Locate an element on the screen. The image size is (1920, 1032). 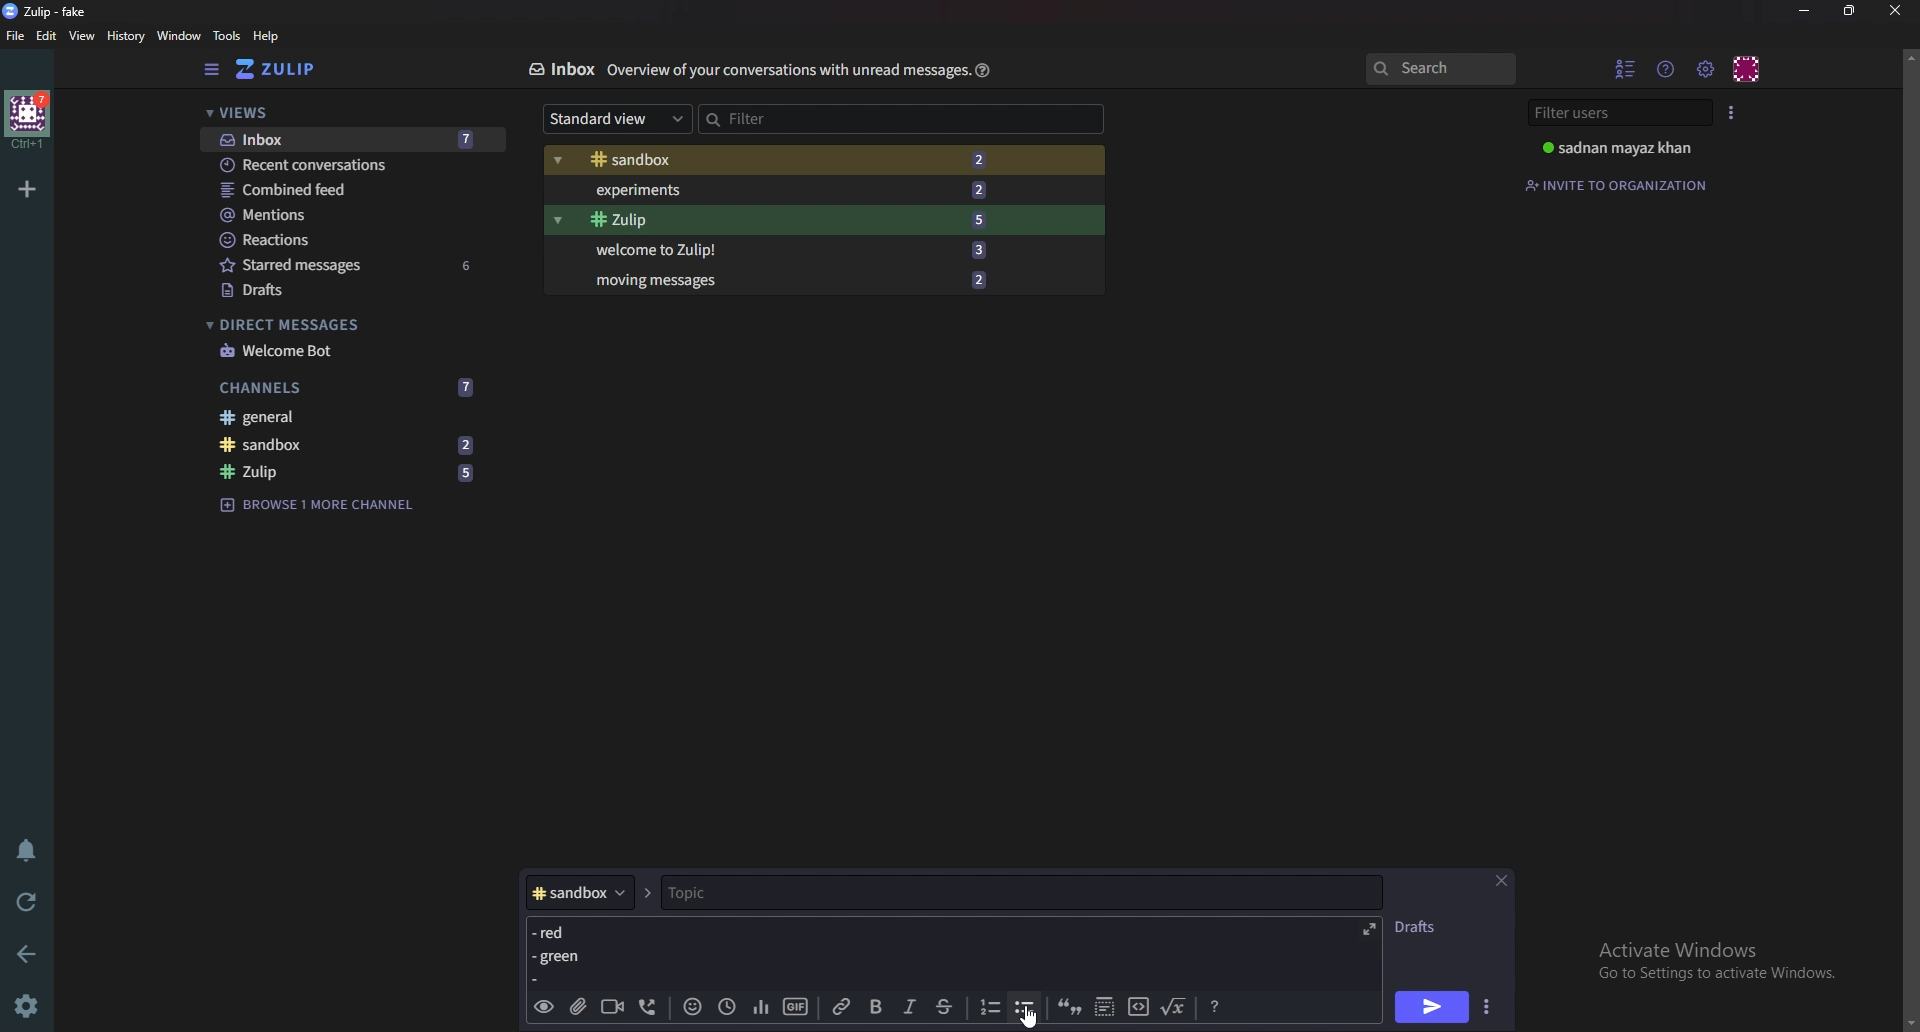
Direct messages is located at coordinates (344, 325).